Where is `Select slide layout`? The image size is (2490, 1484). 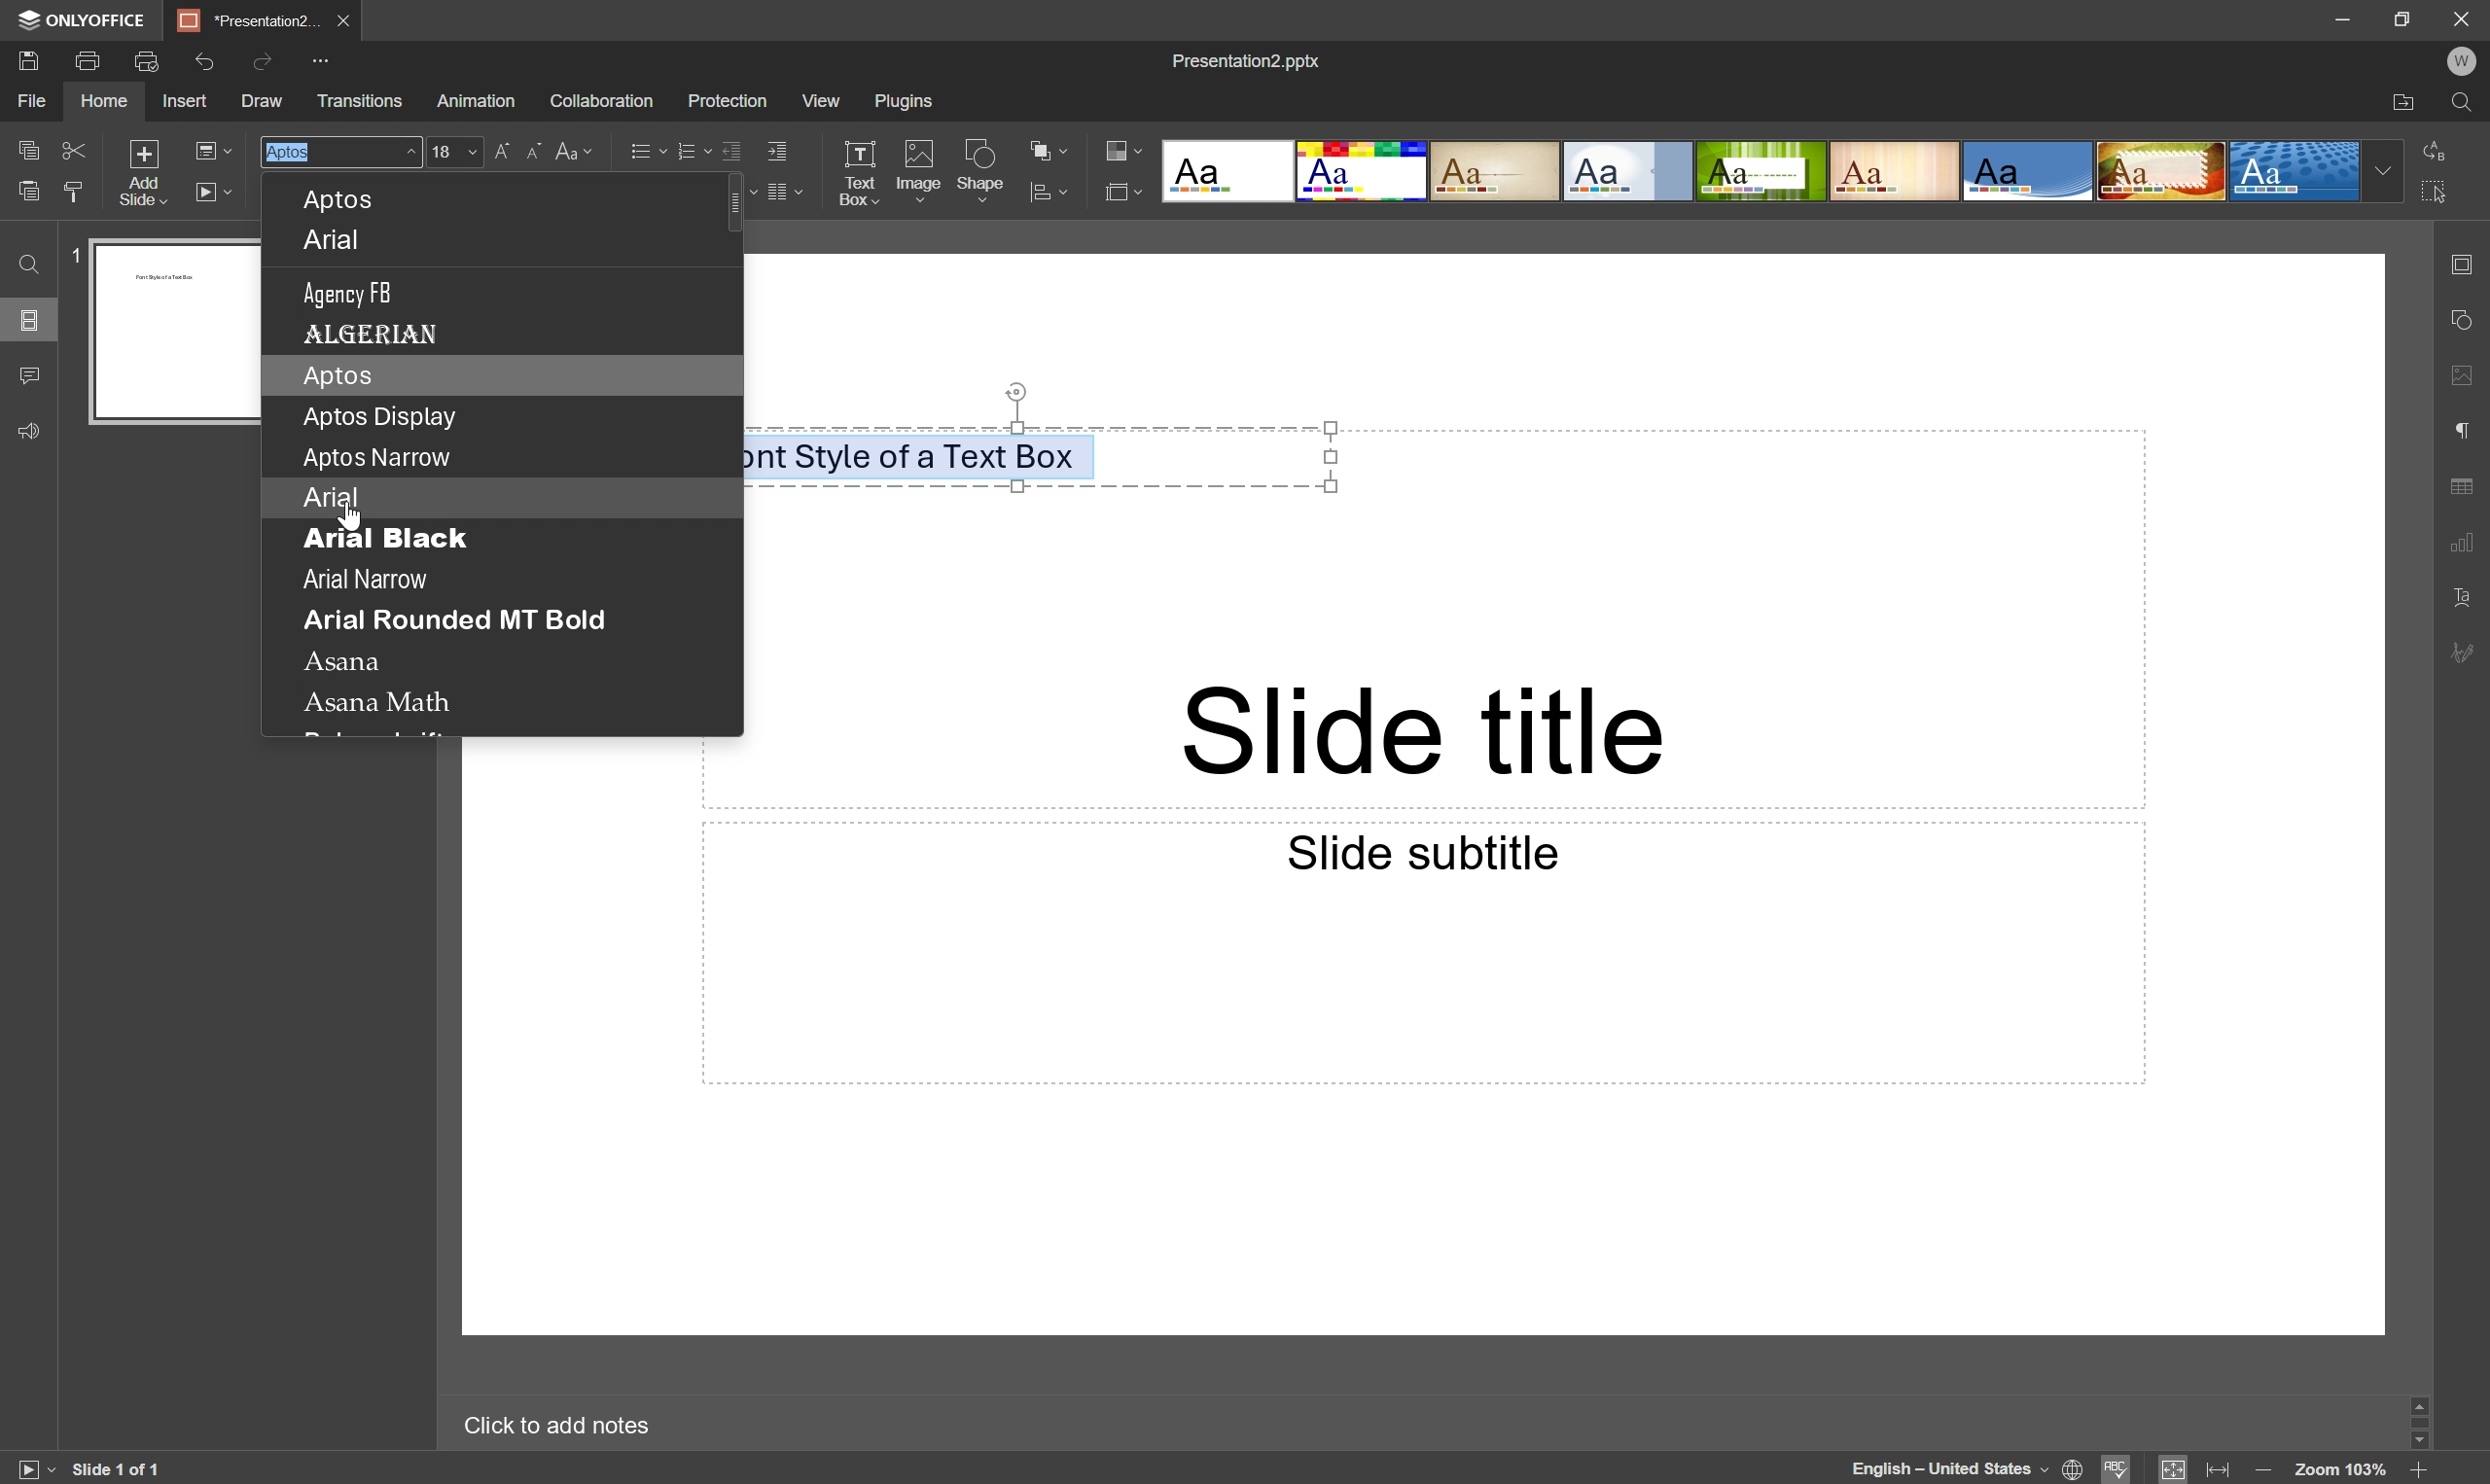 Select slide layout is located at coordinates (1127, 189).